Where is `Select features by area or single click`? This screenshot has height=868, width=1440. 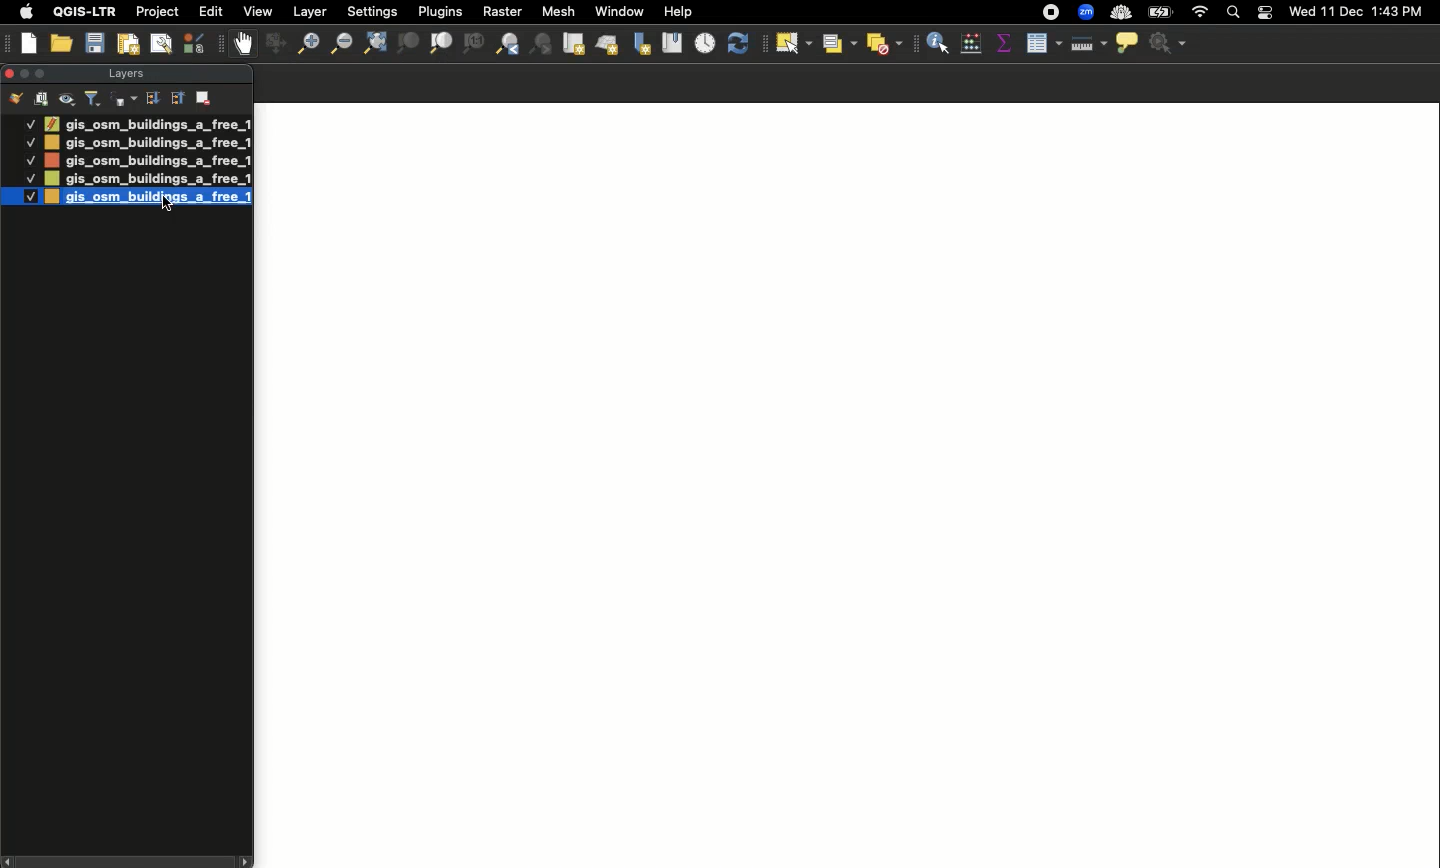
Select features by area or single click is located at coordinates (794, 44).